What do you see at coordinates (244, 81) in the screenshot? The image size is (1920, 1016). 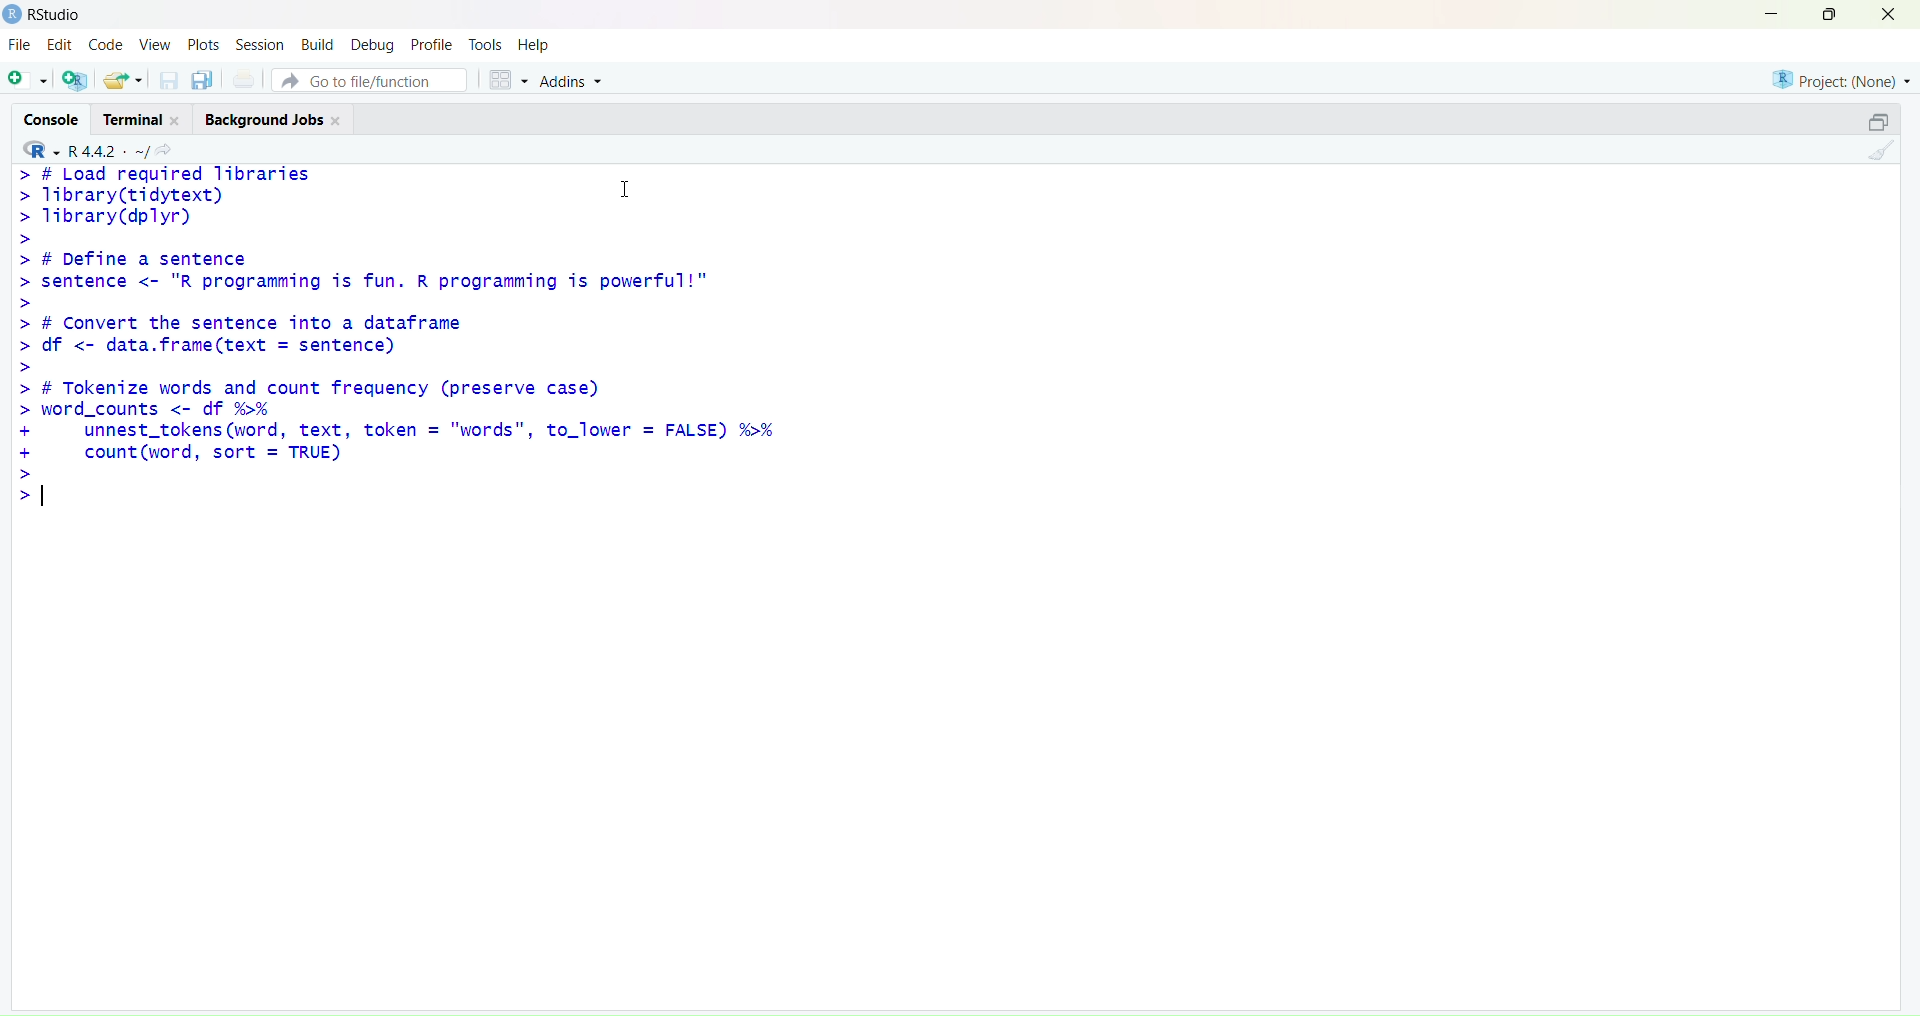 I see `print current file` at bounding box center [244, 81].